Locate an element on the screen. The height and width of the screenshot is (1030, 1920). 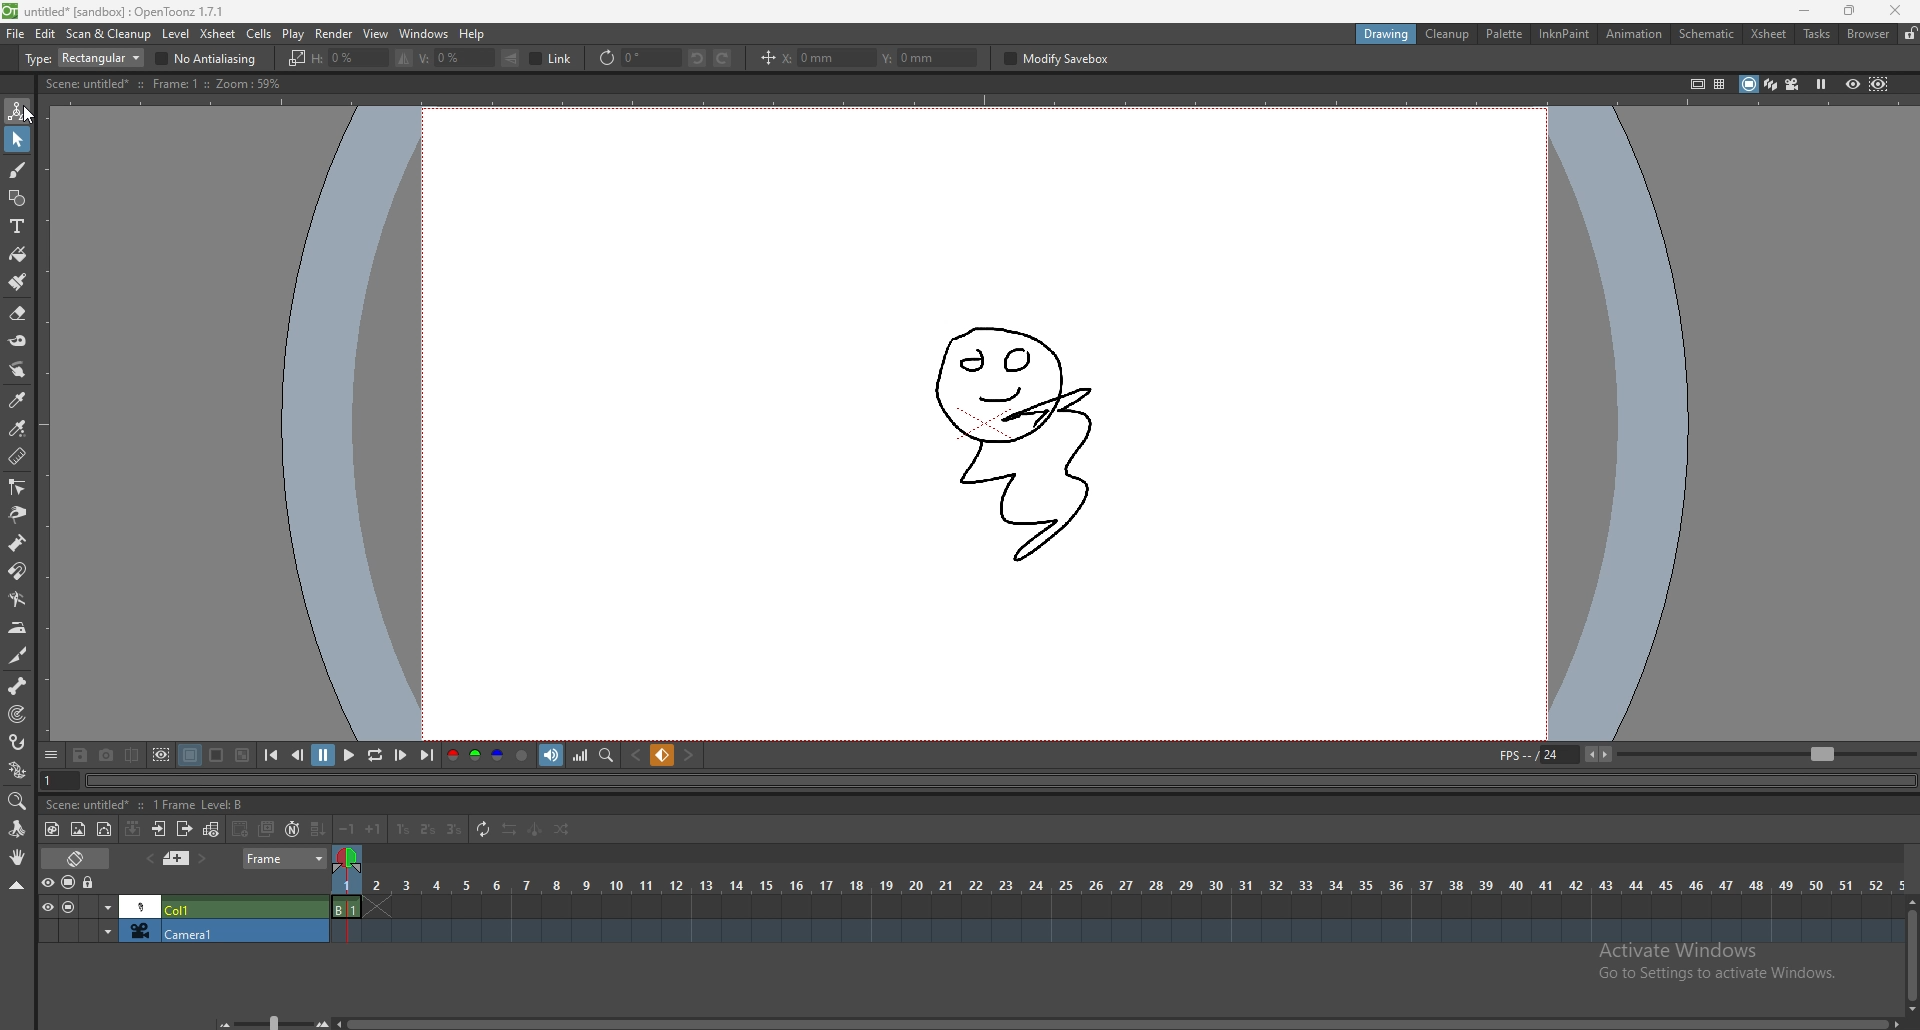
previous is located at coordinates (298, 756).